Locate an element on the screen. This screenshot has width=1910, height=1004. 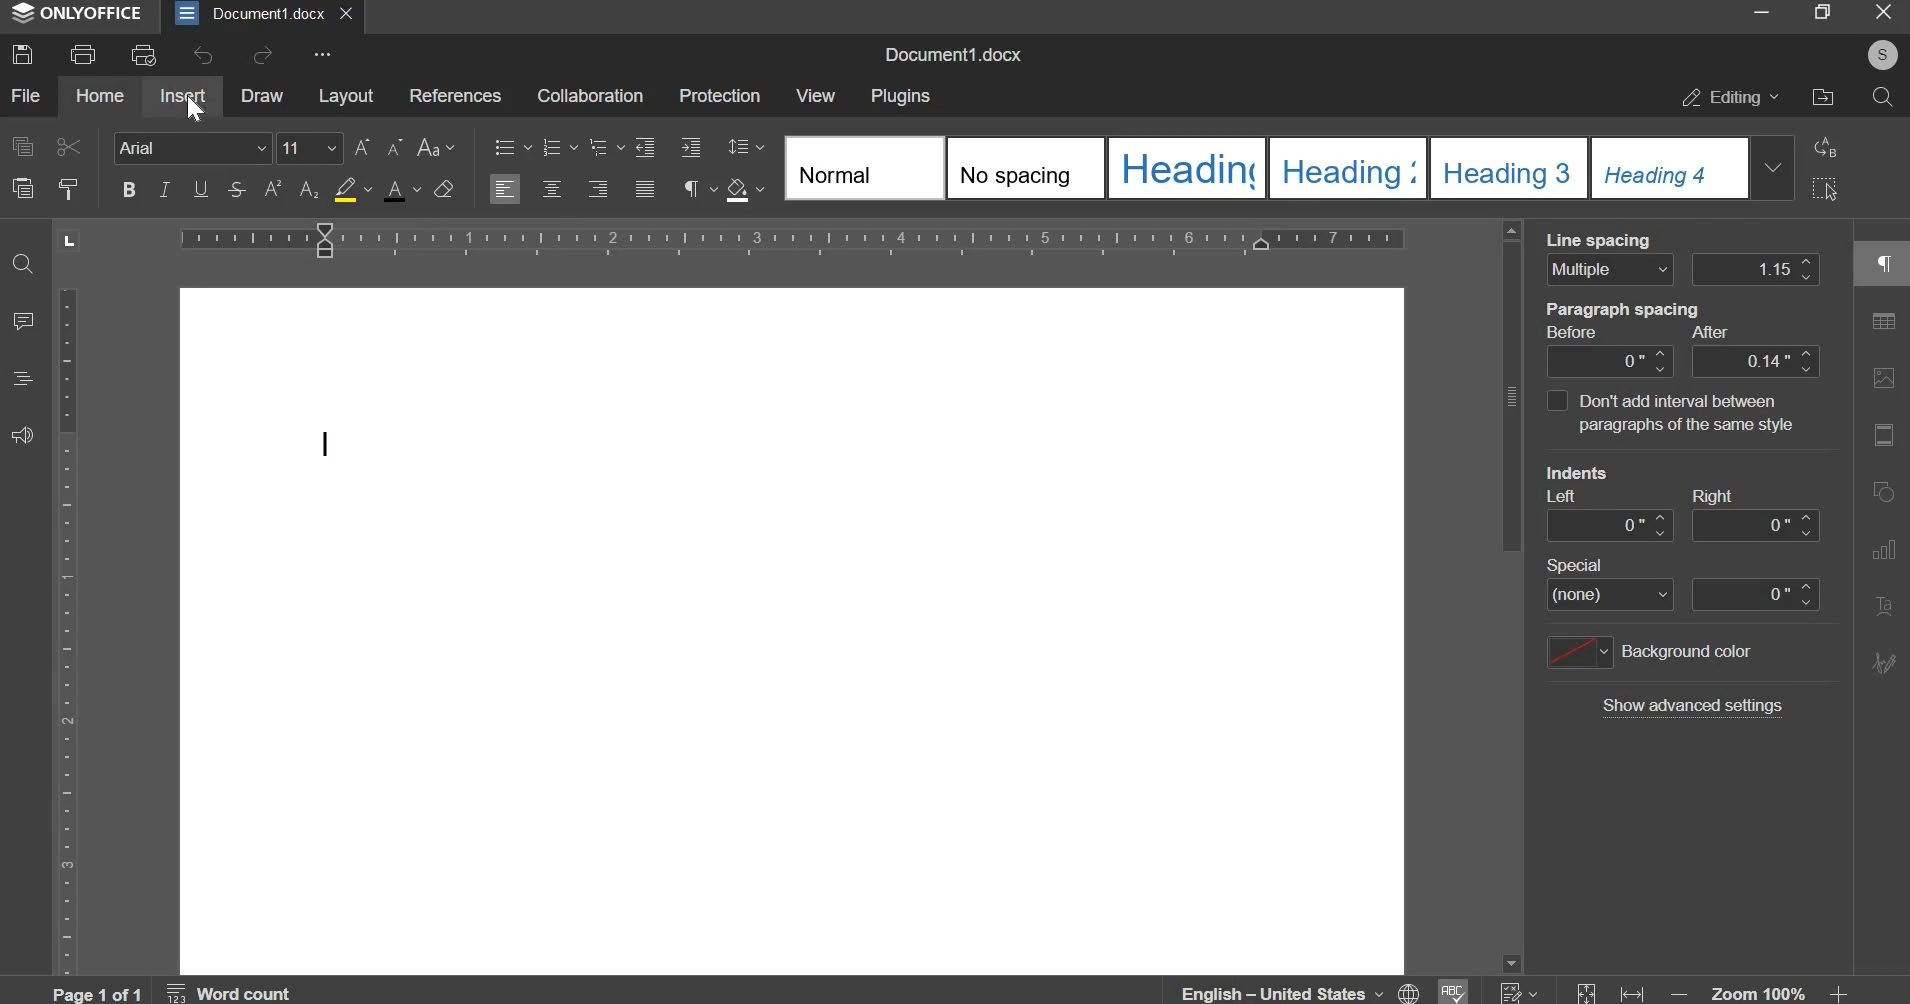
feedback is located at coordinates (22, 434).